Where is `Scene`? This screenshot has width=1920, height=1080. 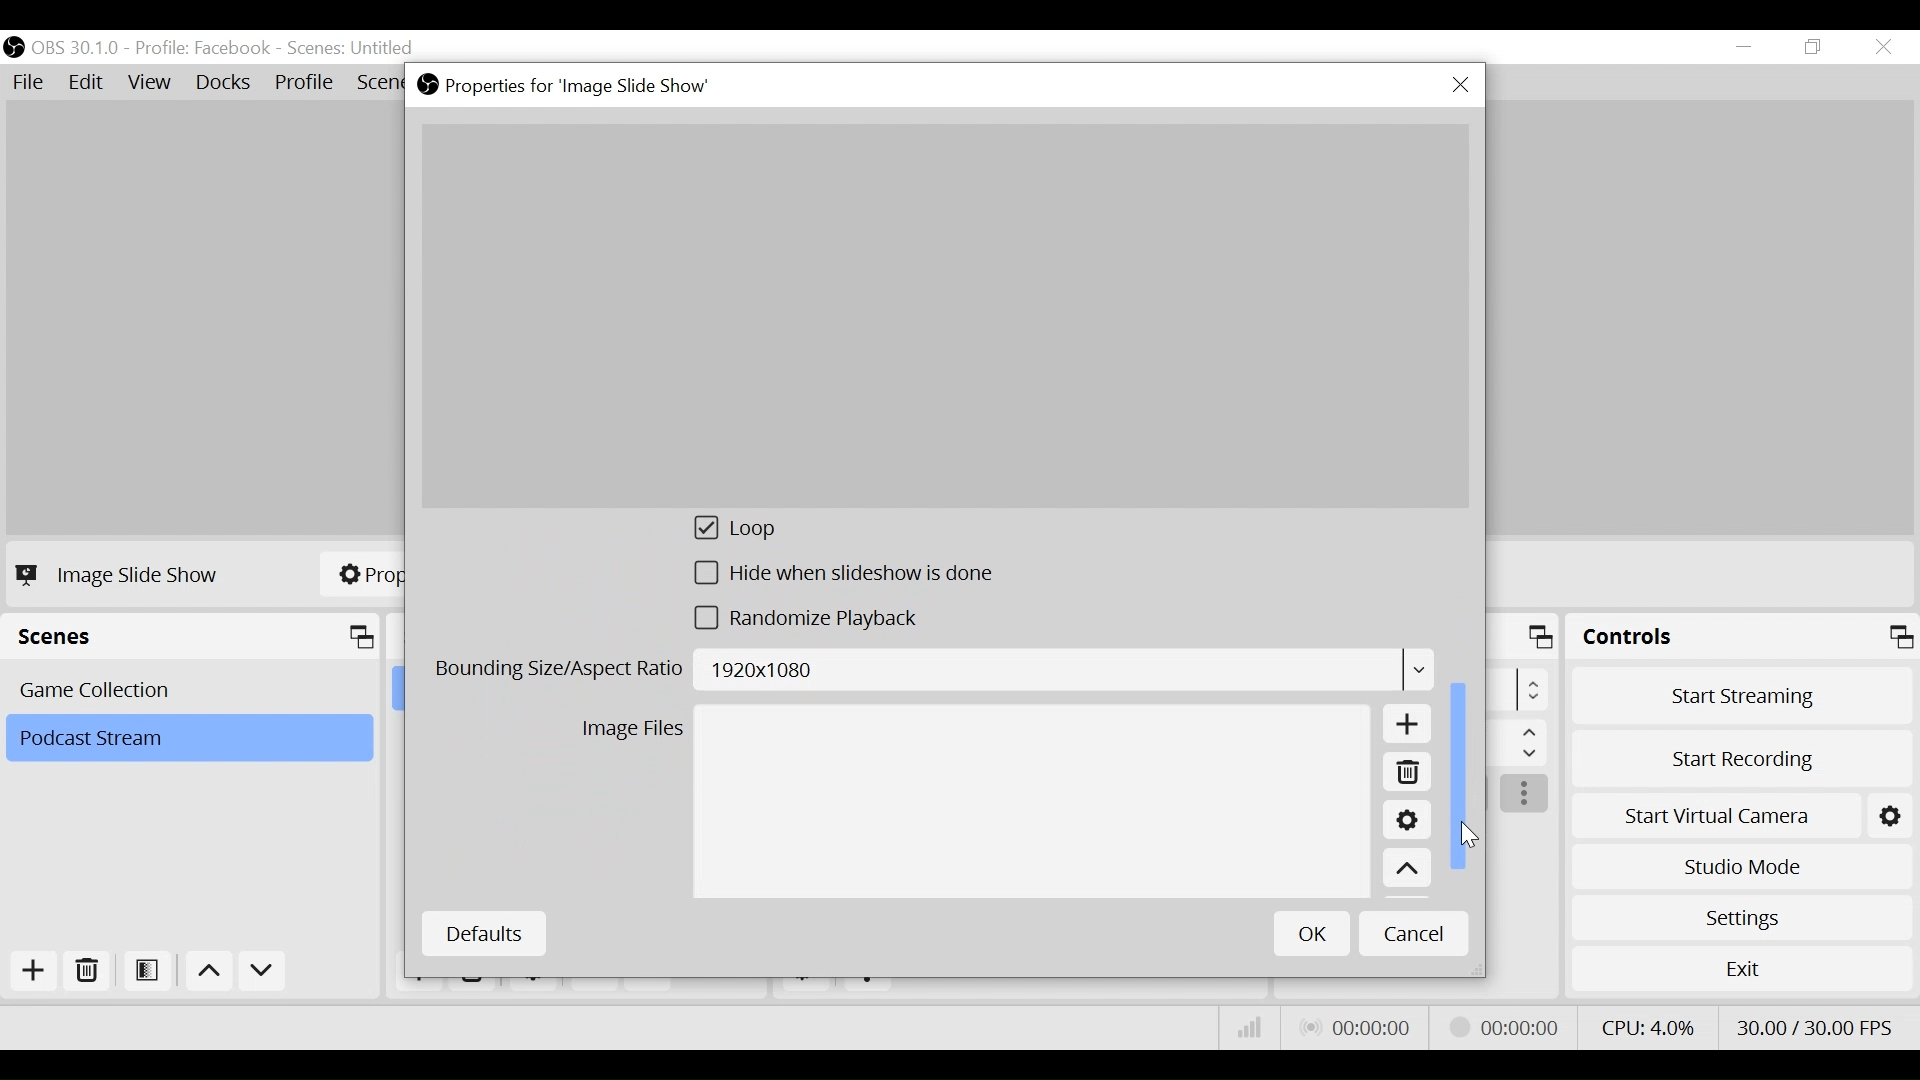 Scene is located at coordinates (193, 688).